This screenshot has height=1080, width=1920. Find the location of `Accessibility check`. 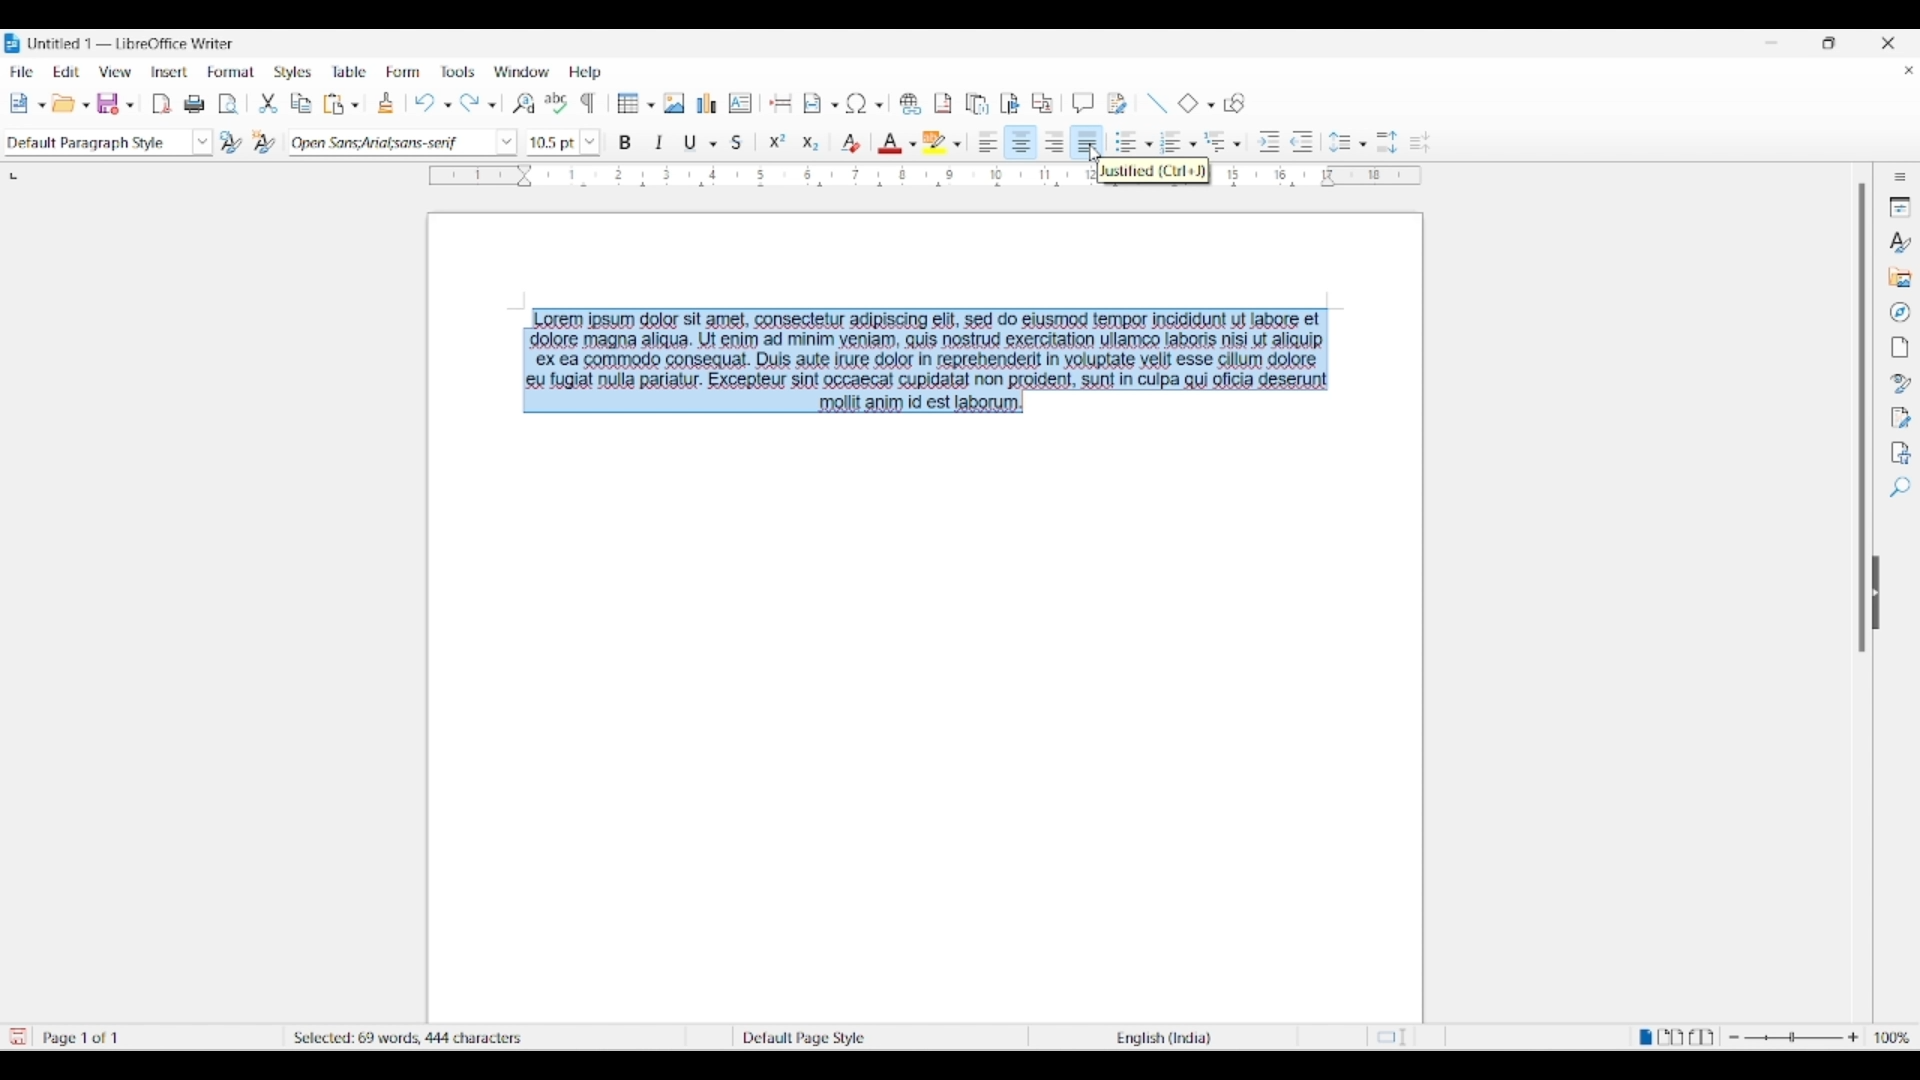

Accessibility check is located at coordinates (1902, 453).